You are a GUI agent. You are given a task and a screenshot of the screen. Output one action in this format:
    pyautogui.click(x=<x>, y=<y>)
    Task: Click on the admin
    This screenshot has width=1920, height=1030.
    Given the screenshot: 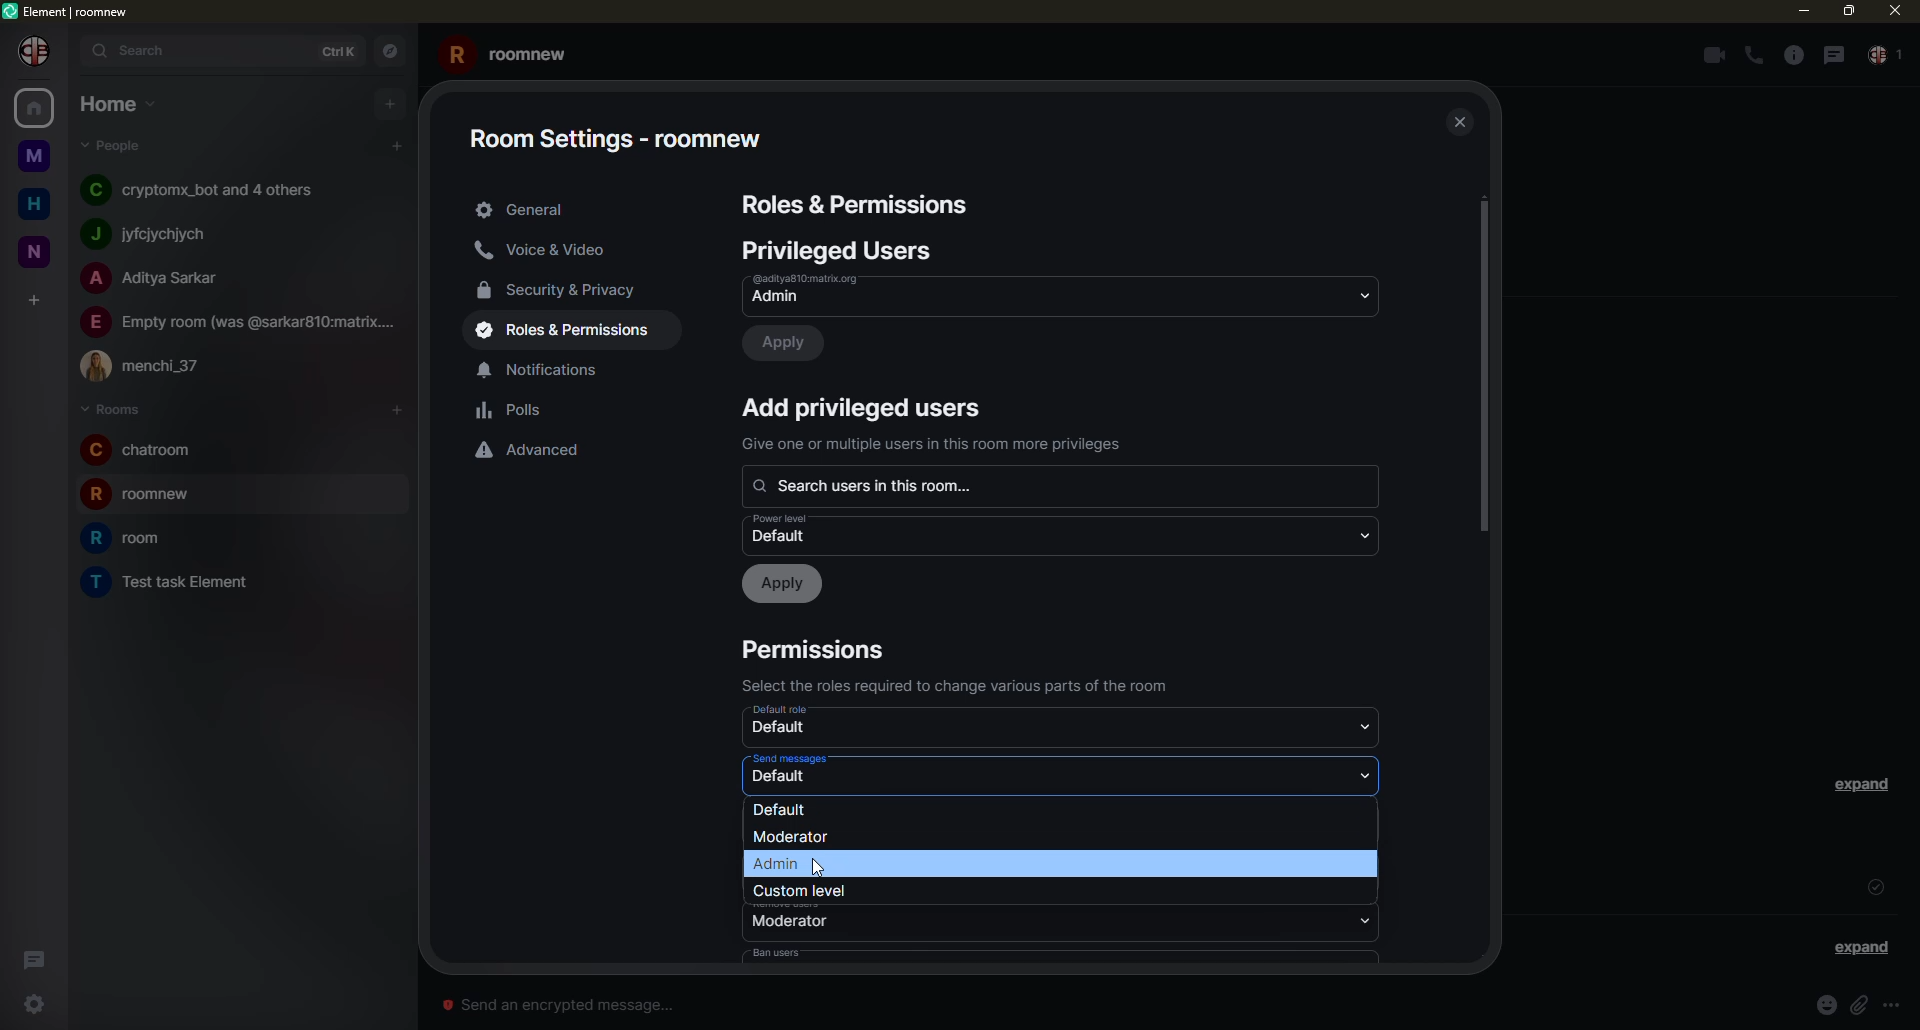 What is the action you would take?
    pyautogui.click(x=780, y=864)
    